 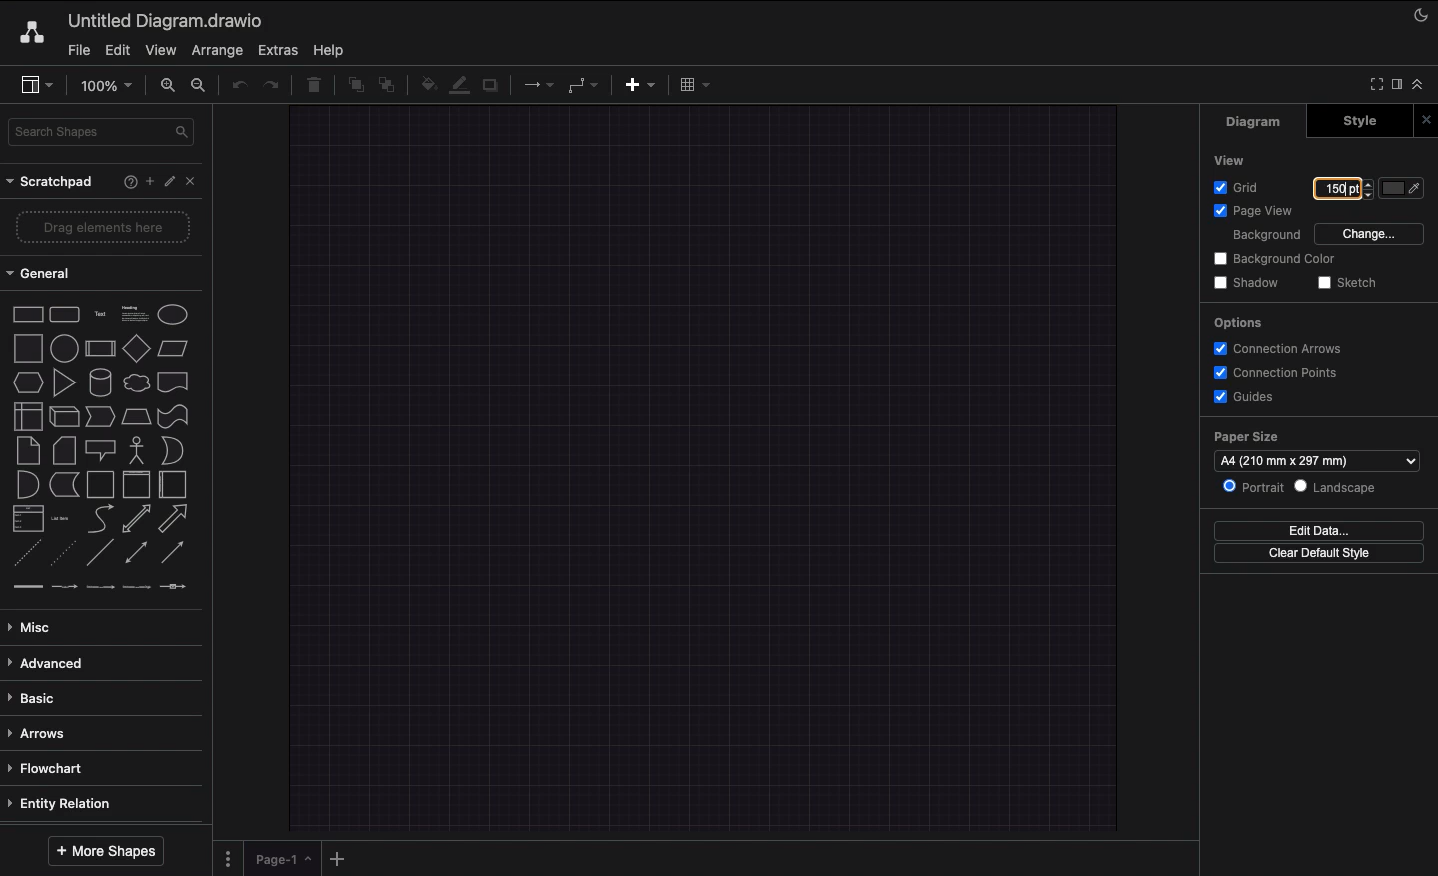 I want to click on Clear default style, so click(x=1322, y=554).